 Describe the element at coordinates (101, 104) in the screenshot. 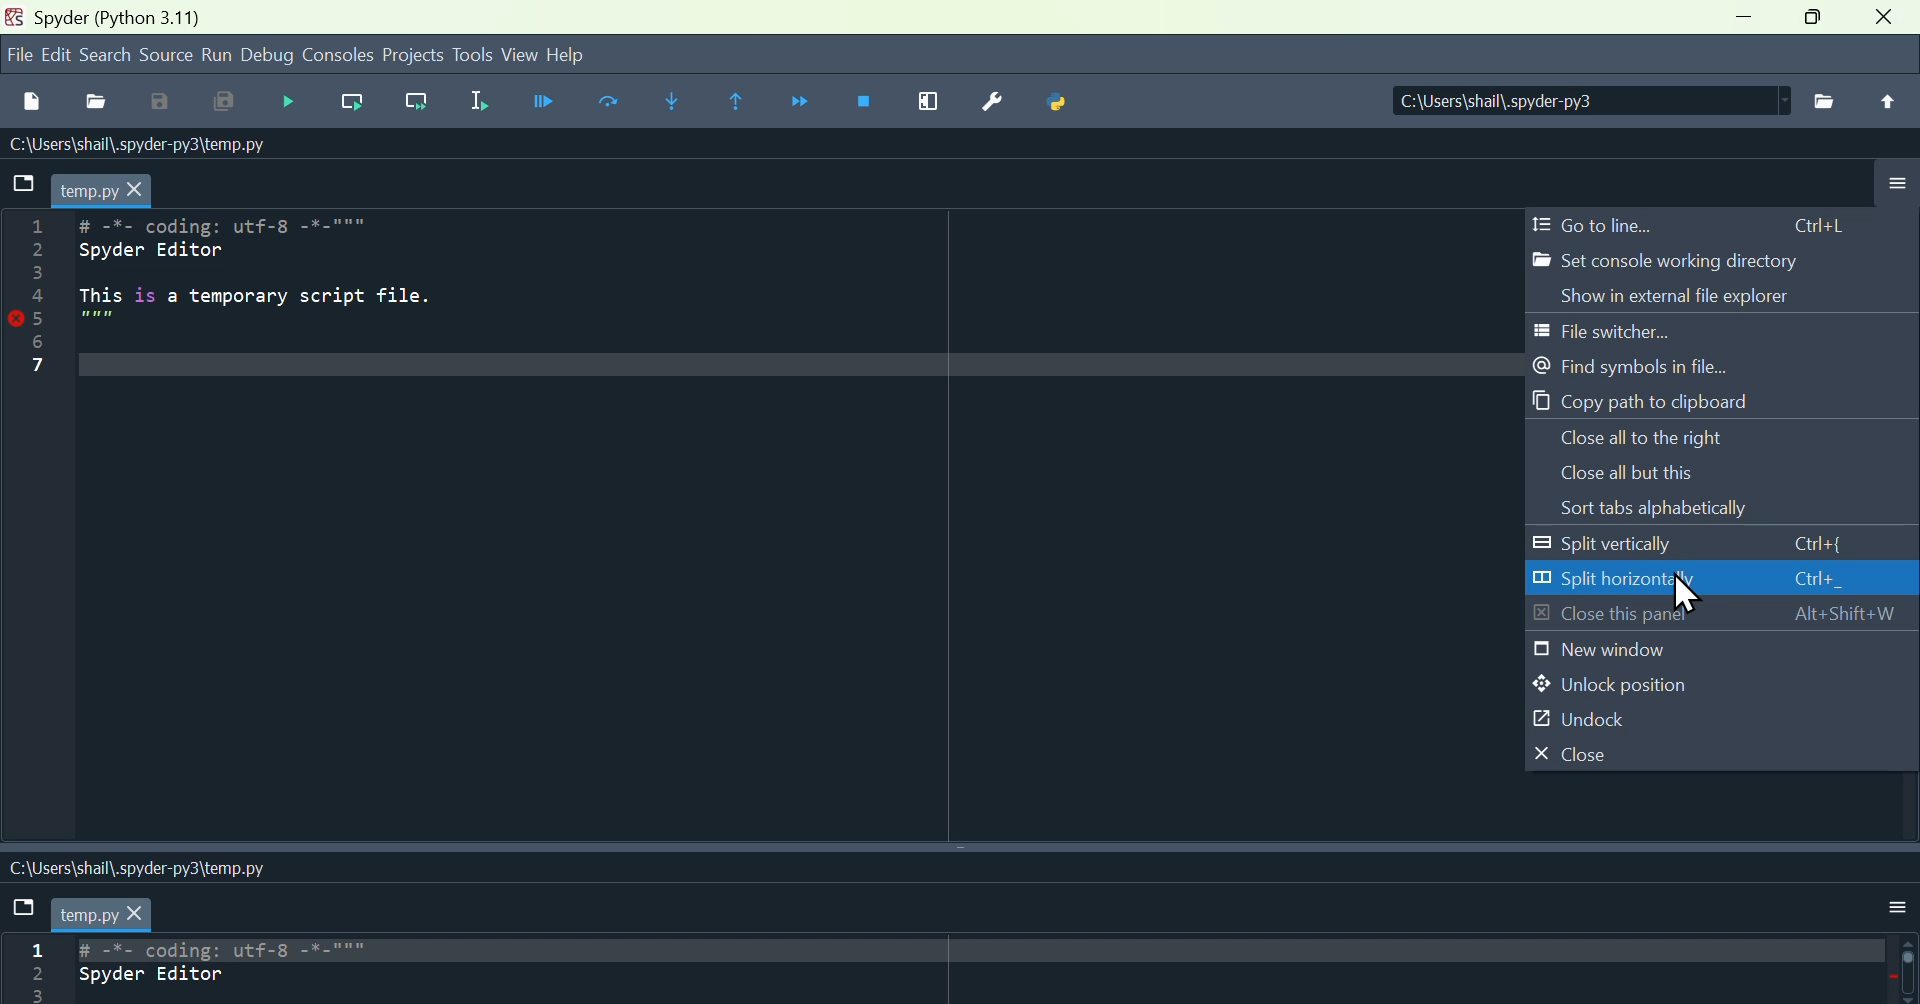

I see `open file` at that location.